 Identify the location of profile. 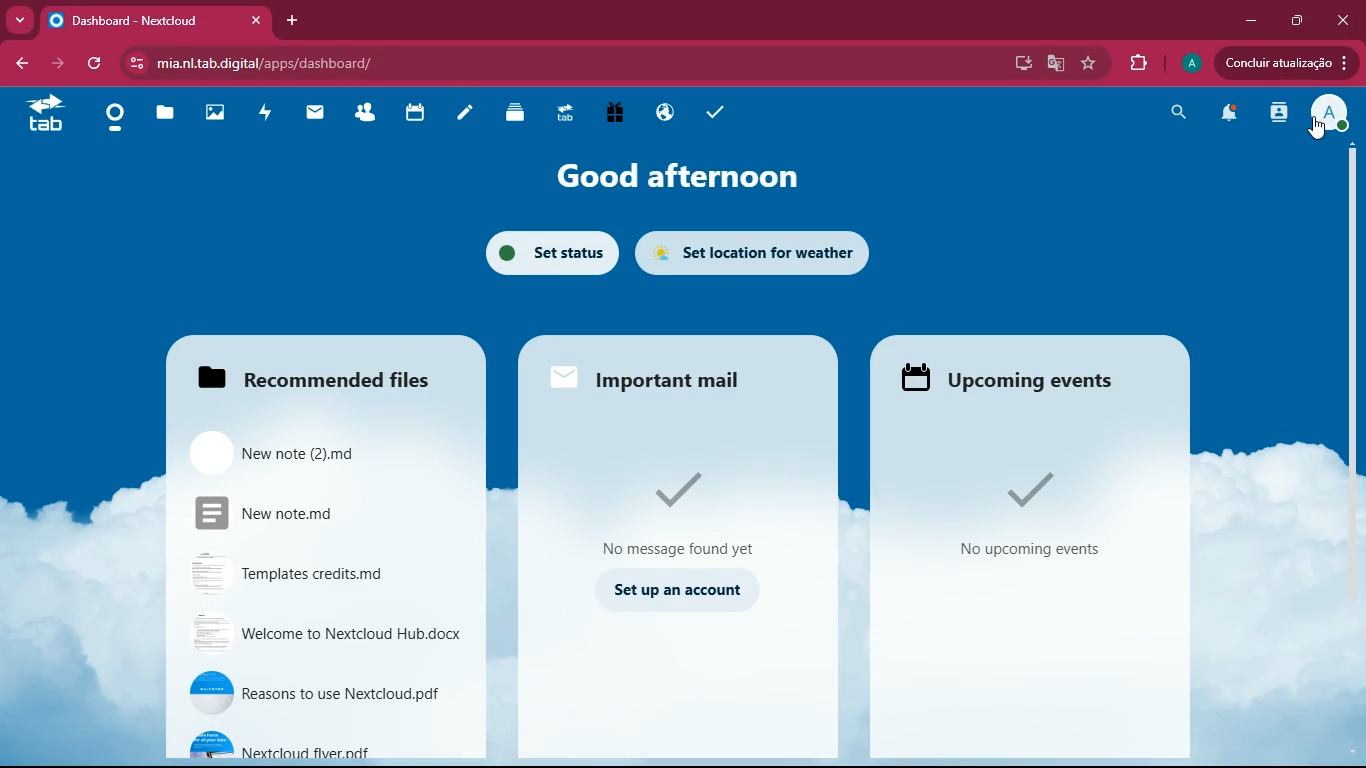
(1192, 63).